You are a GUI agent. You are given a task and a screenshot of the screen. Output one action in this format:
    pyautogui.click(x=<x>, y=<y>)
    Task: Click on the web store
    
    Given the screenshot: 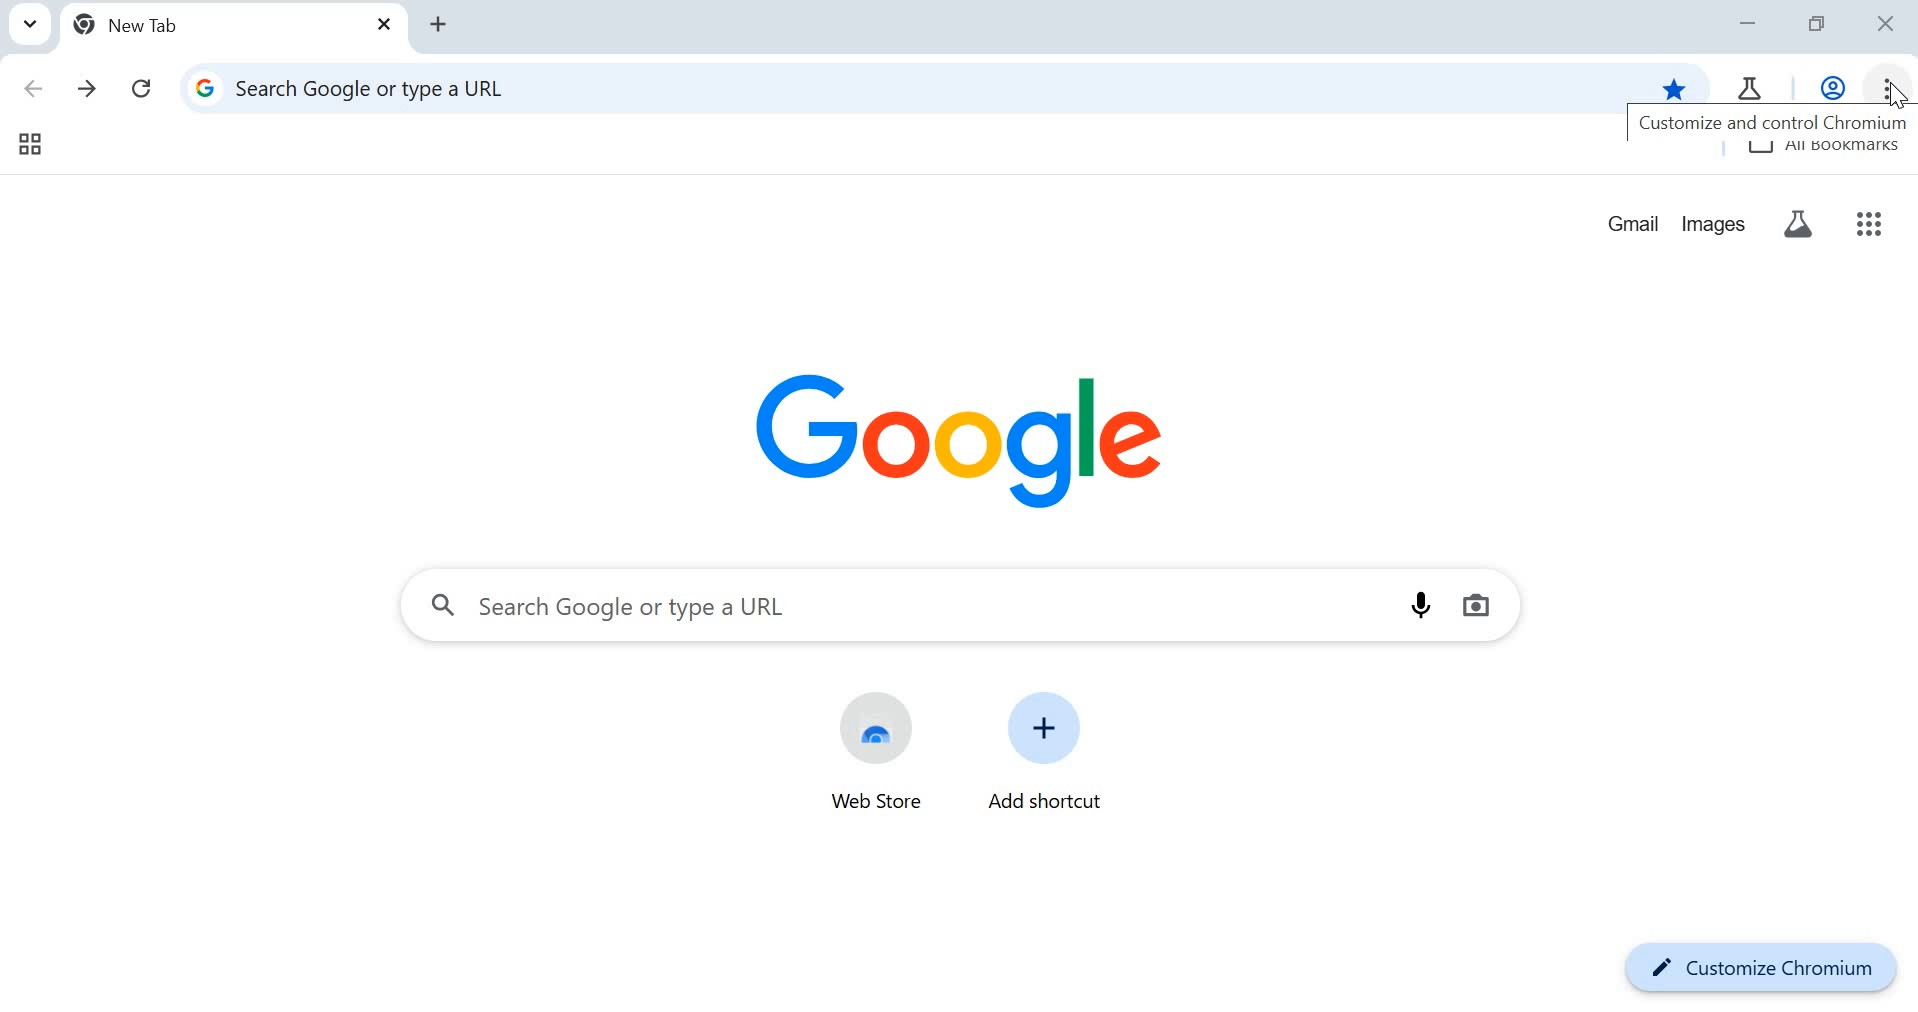 What is the action you would take?
    pyautogui.click(x=879, y=751)
    